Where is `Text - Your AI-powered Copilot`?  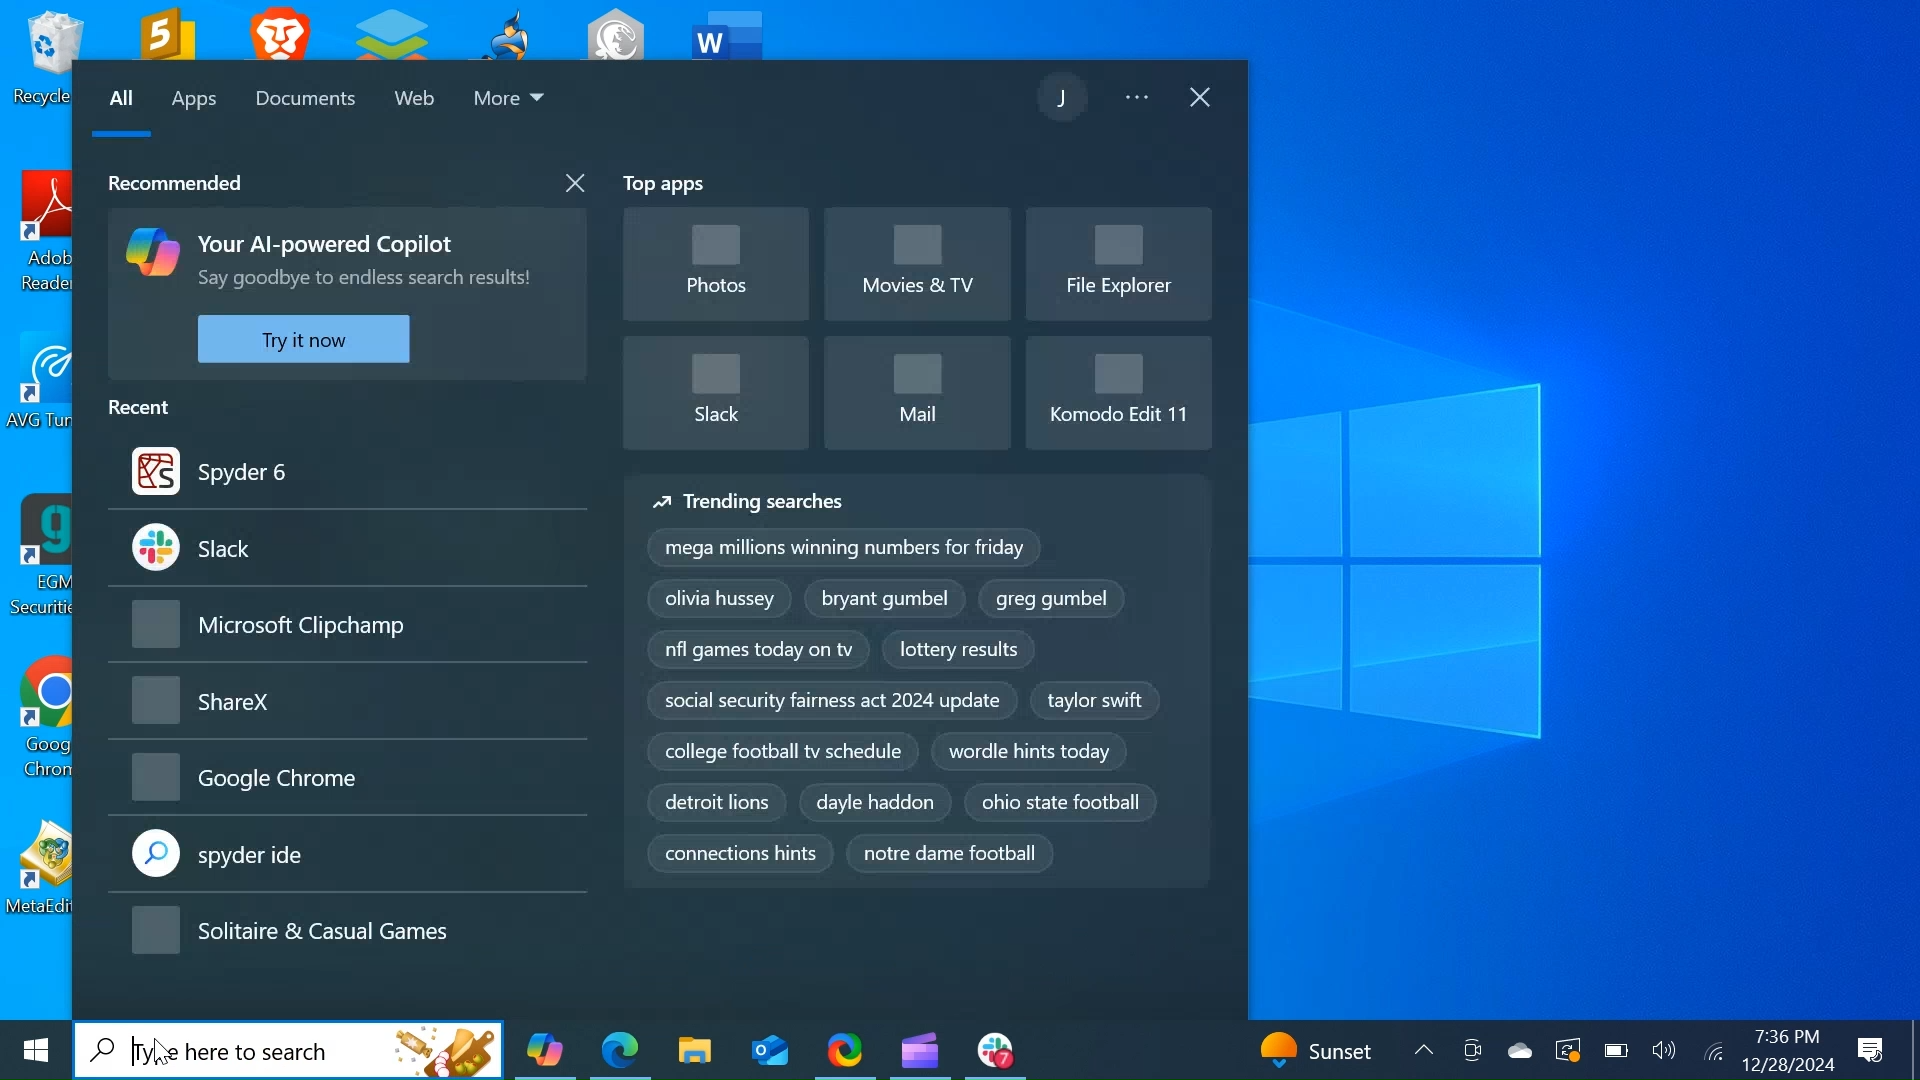 Text - Your AI-powered Copilot is located at coordinates (331, 244).